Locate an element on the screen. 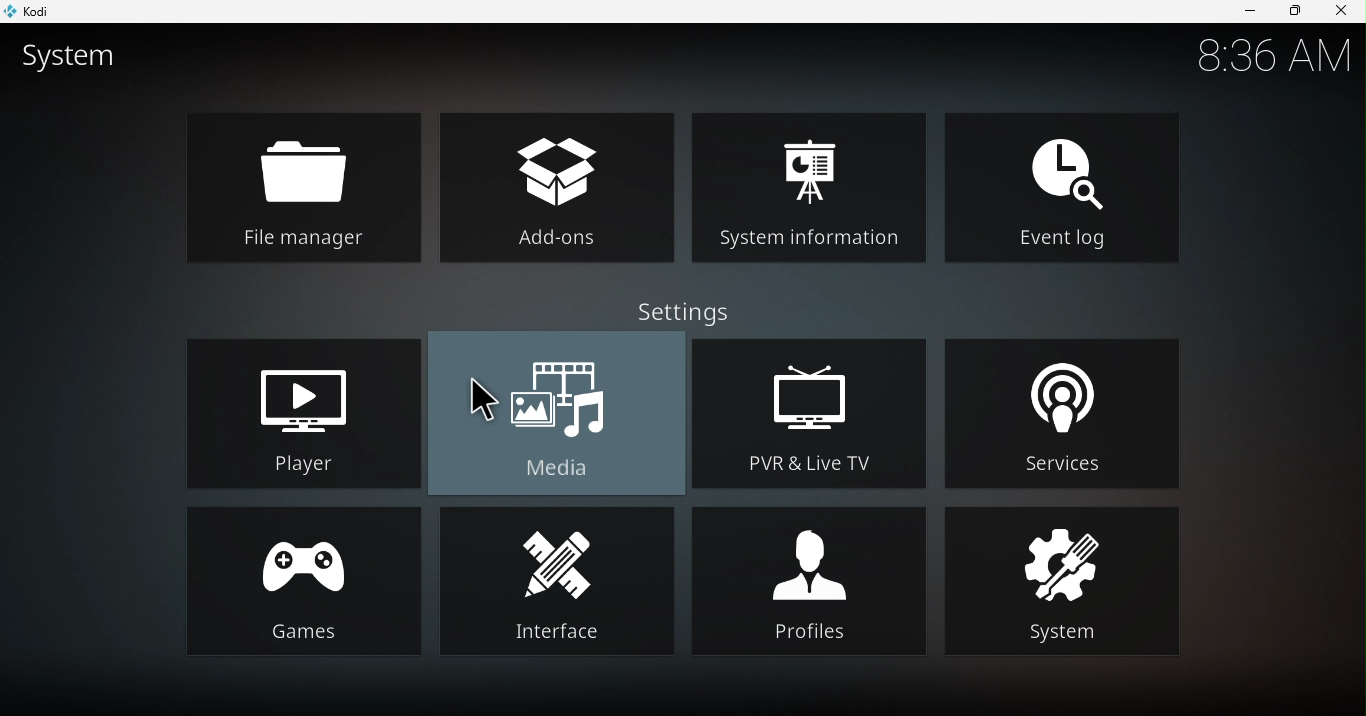 The width and height of the screenshot is (1366, 716). 8:36 AM is located at coordinates (1266, 52).